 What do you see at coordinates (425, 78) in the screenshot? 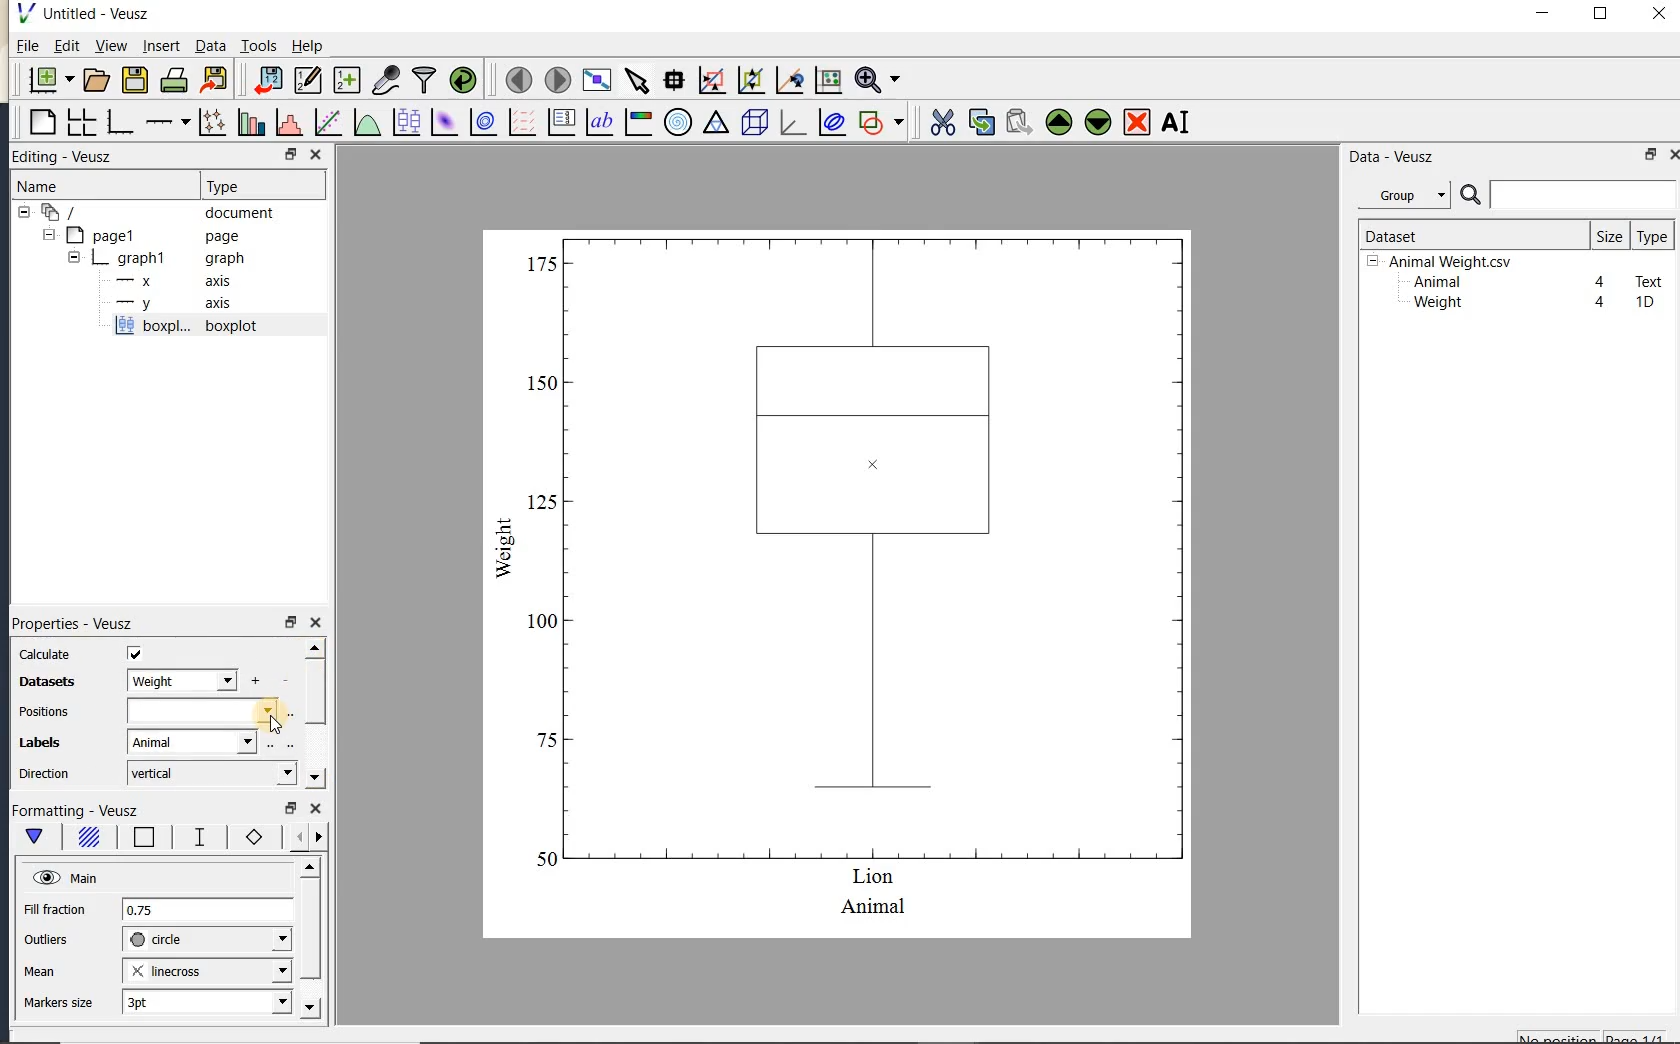
I see `filter data` at bounding box center [425, 78].